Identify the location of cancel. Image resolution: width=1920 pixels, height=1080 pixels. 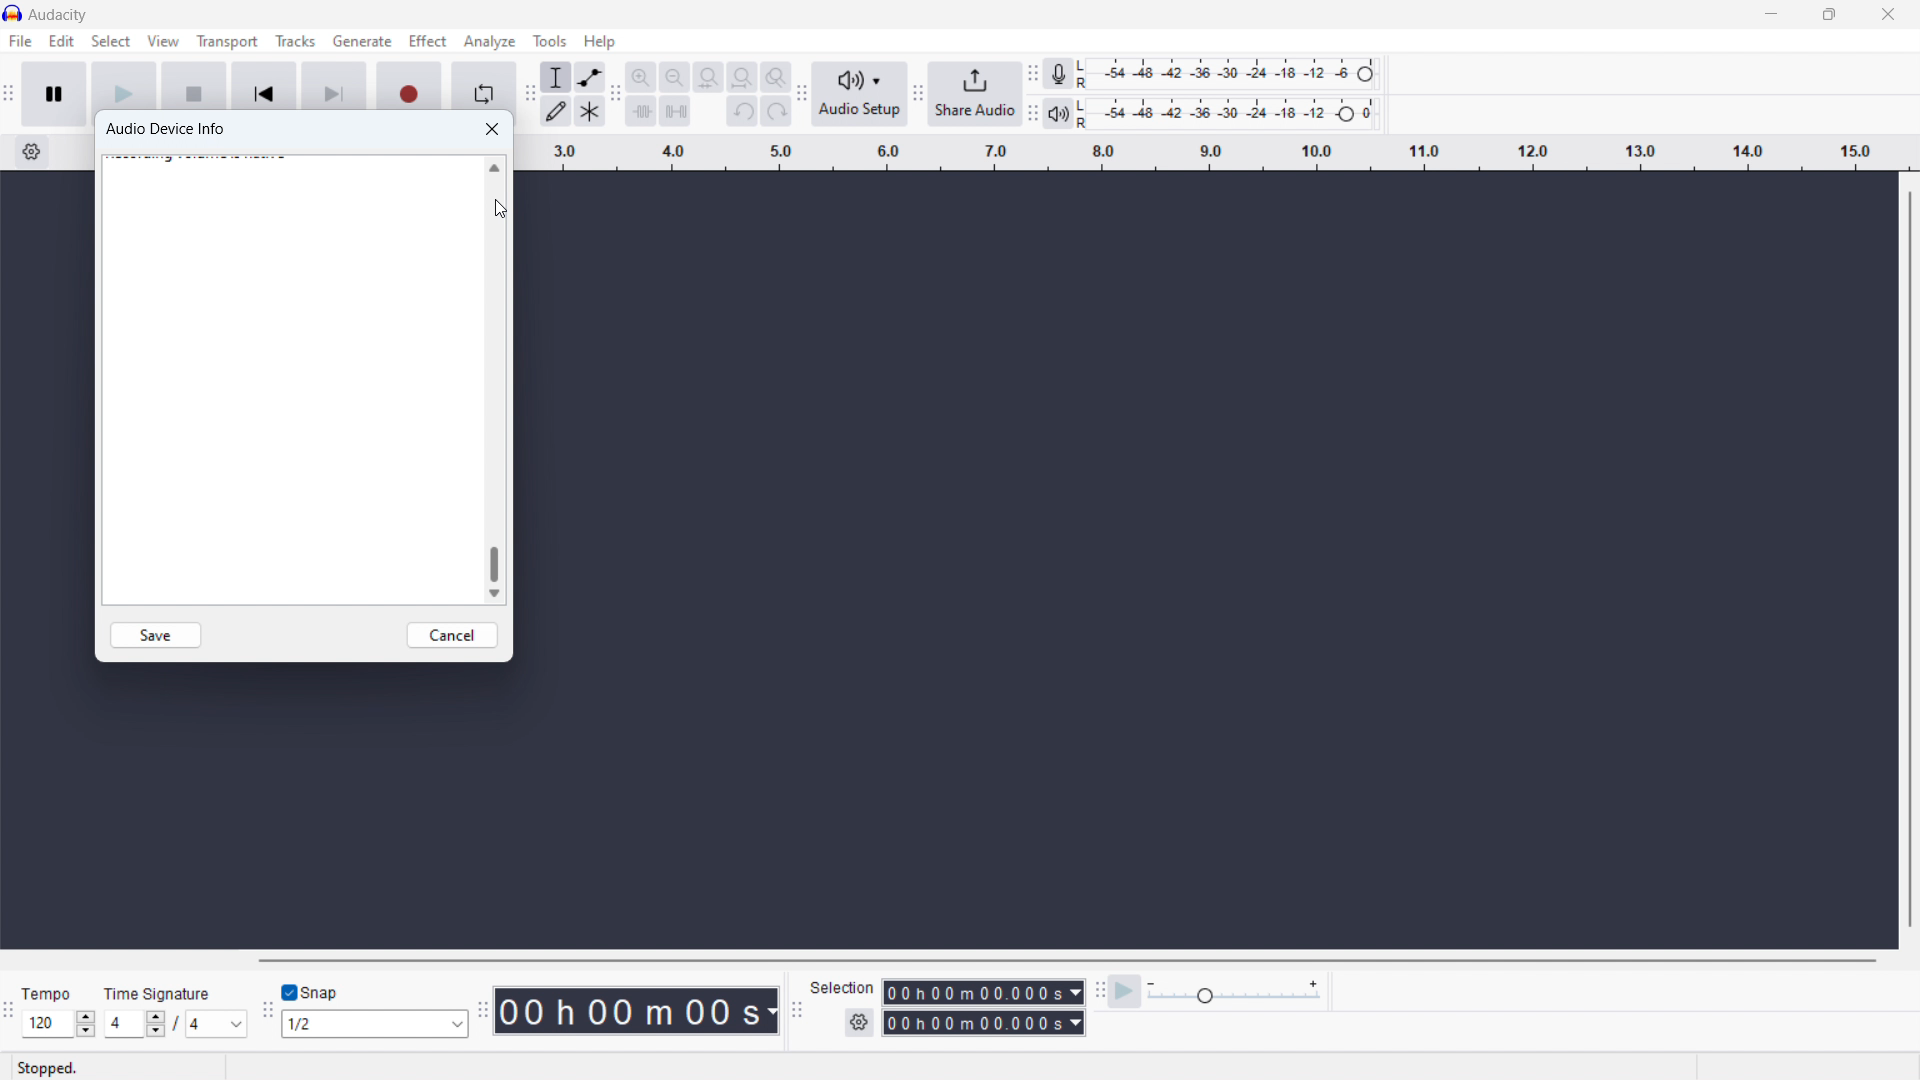
(454, 636).